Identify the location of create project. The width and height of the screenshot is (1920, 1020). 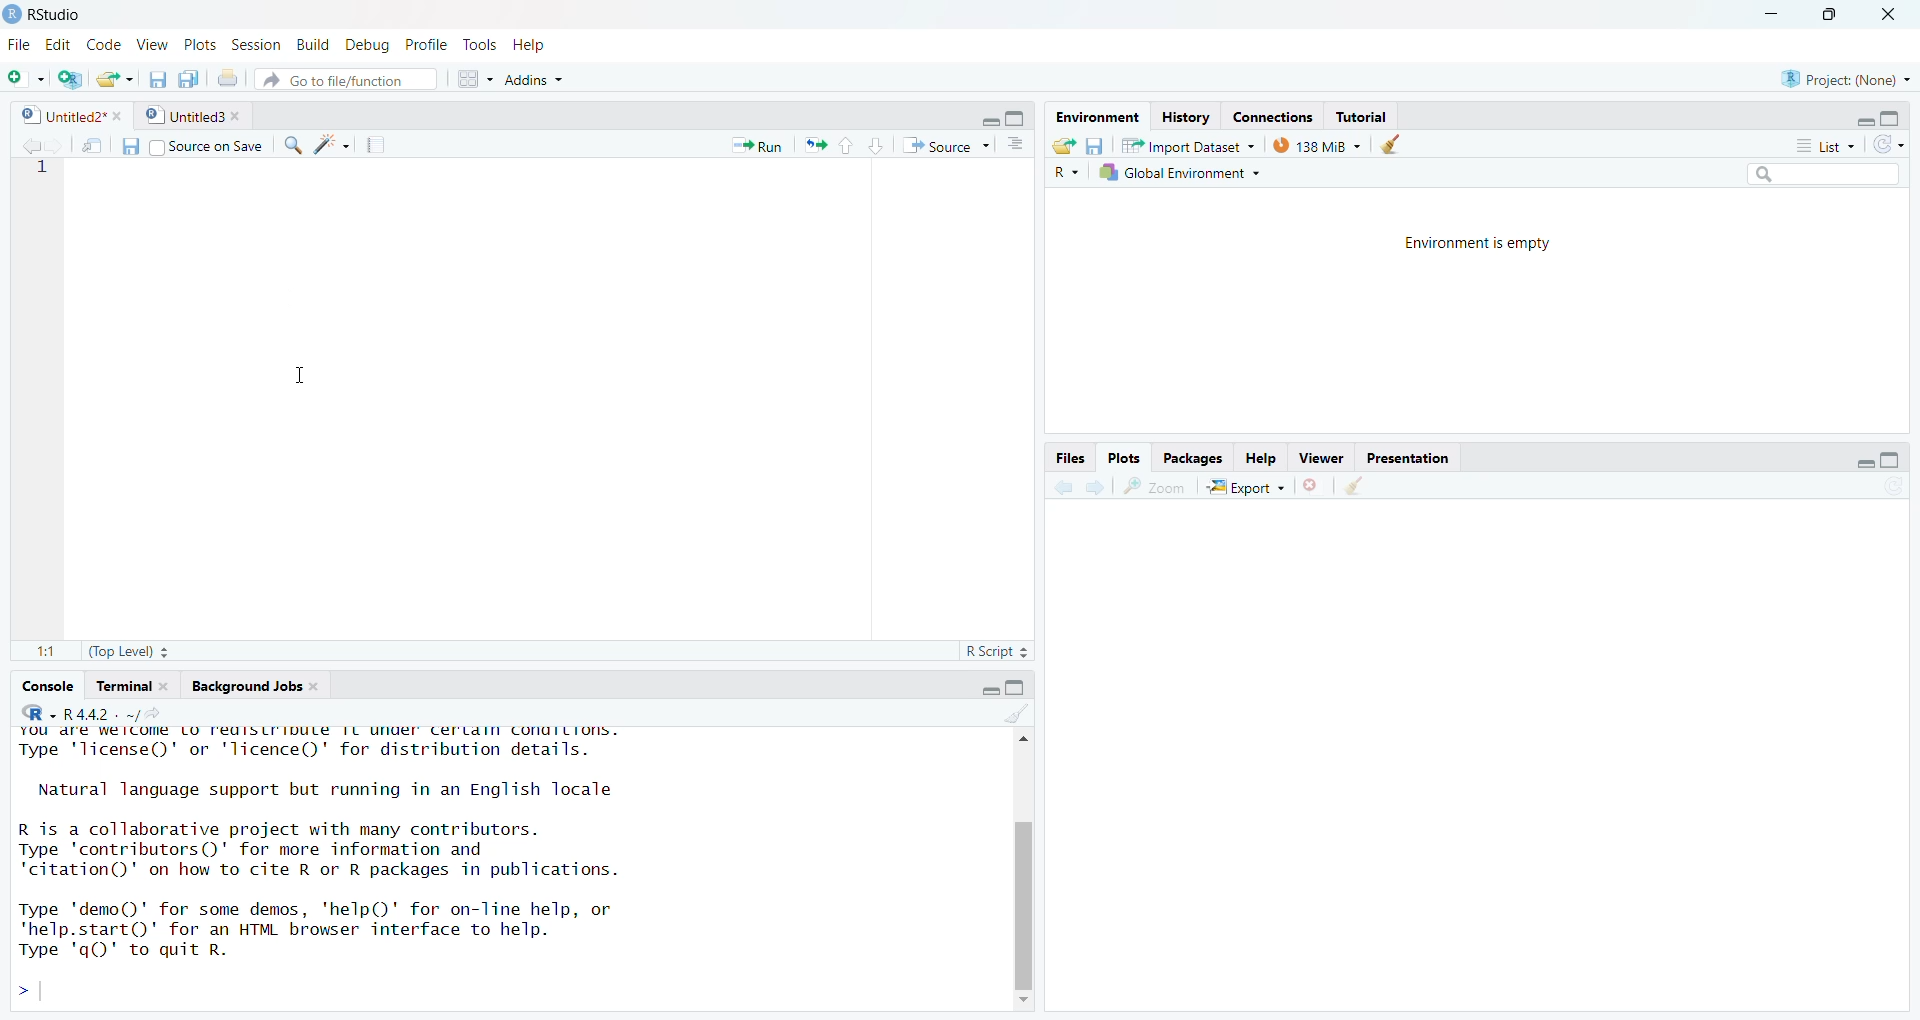
(69, 79).